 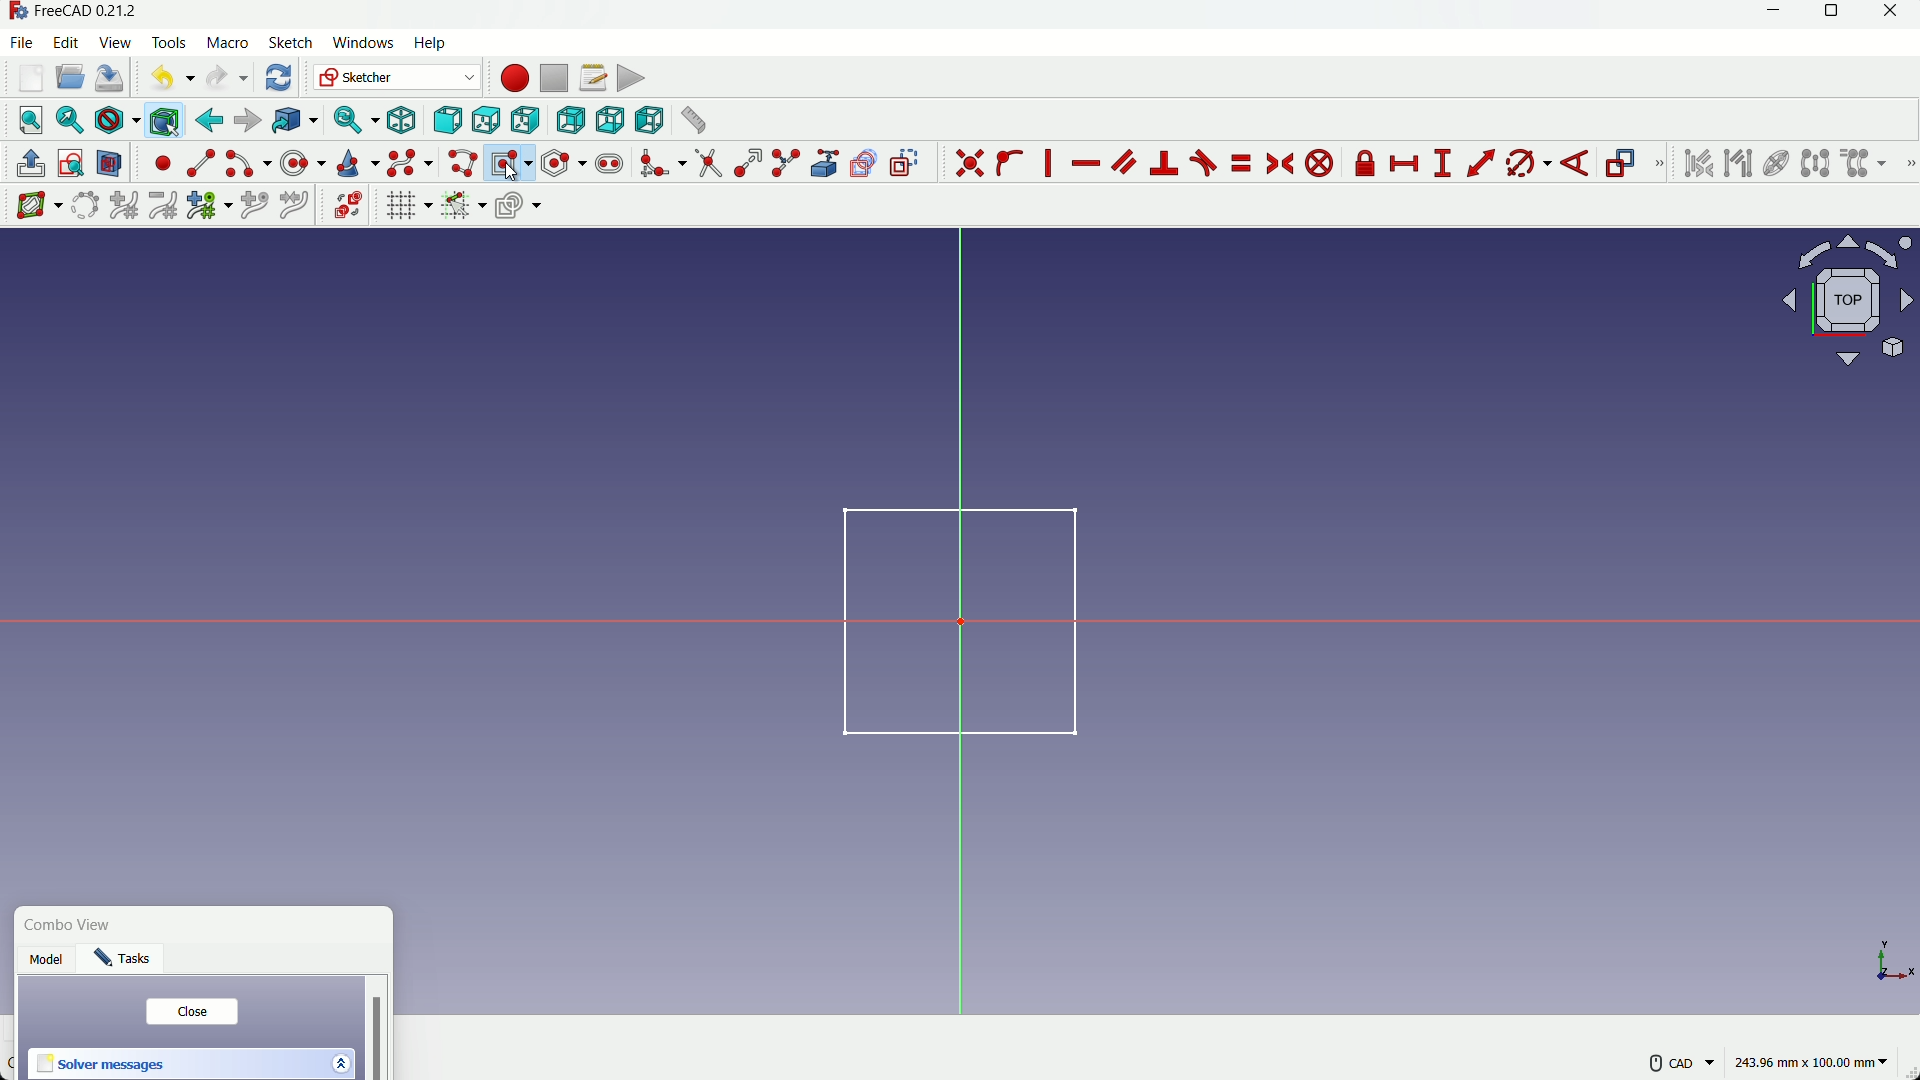 I want to click on sync view, so click(x=352, y=121).